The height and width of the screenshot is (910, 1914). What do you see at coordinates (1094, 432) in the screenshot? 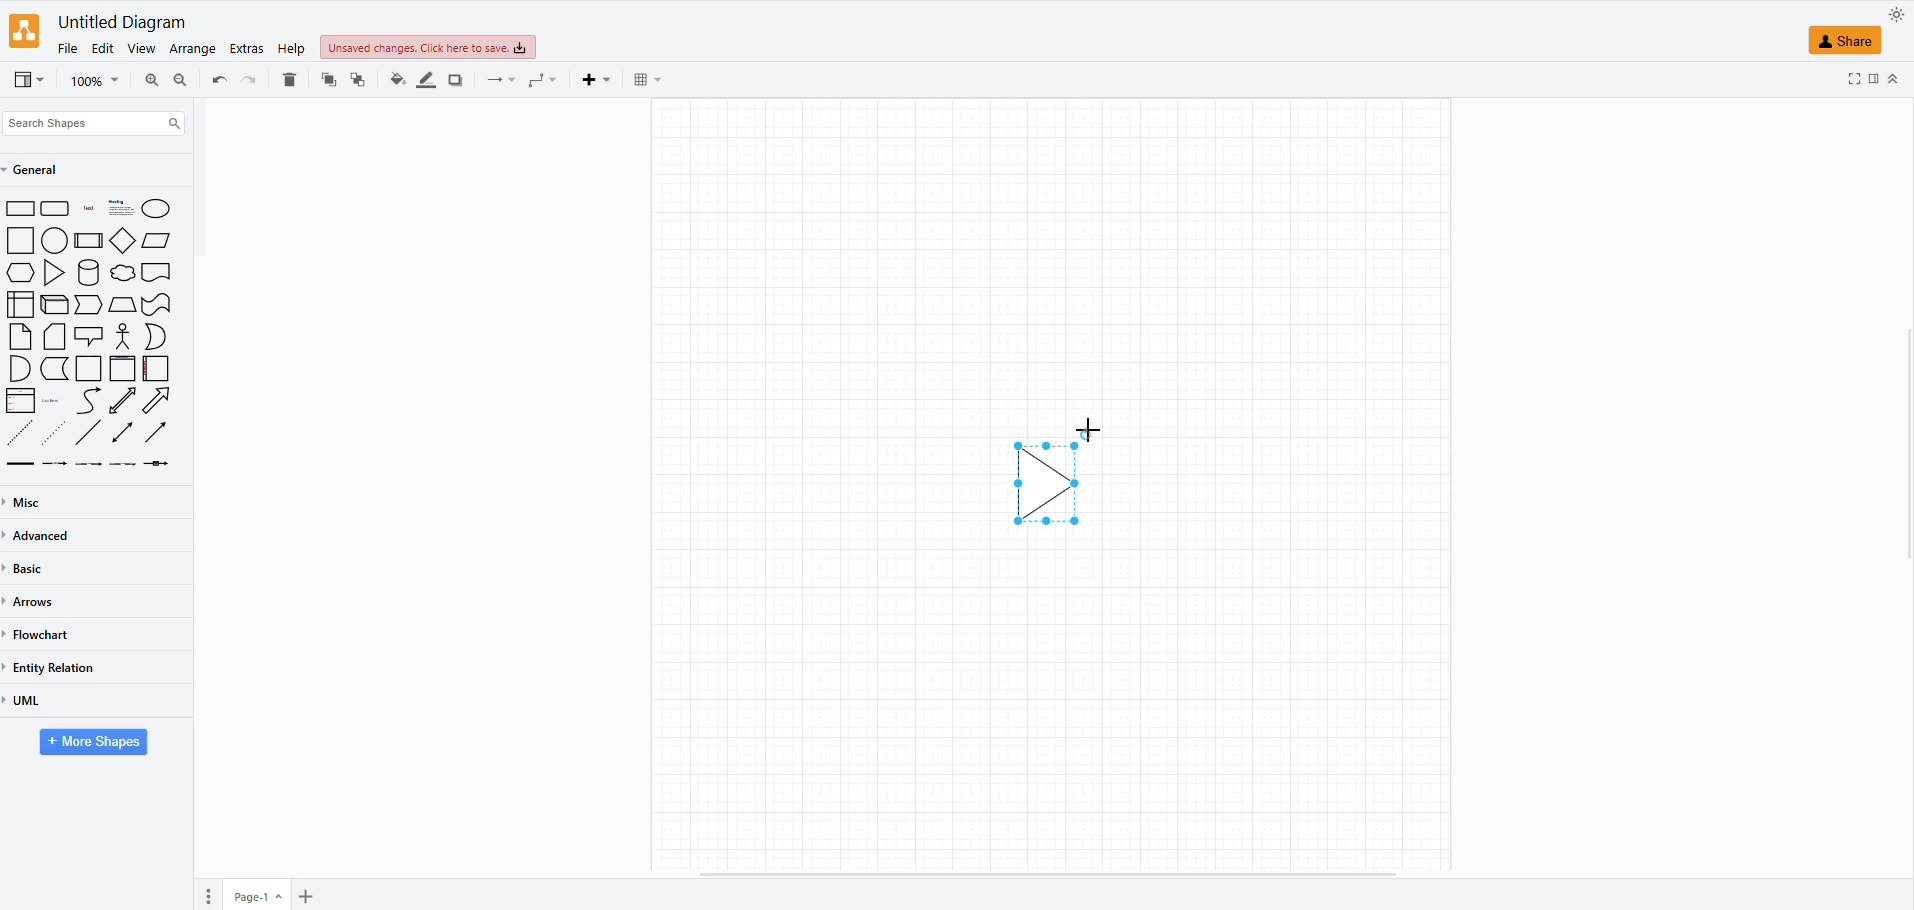
I see `Crosshair` at bounding box center [1094, 432].